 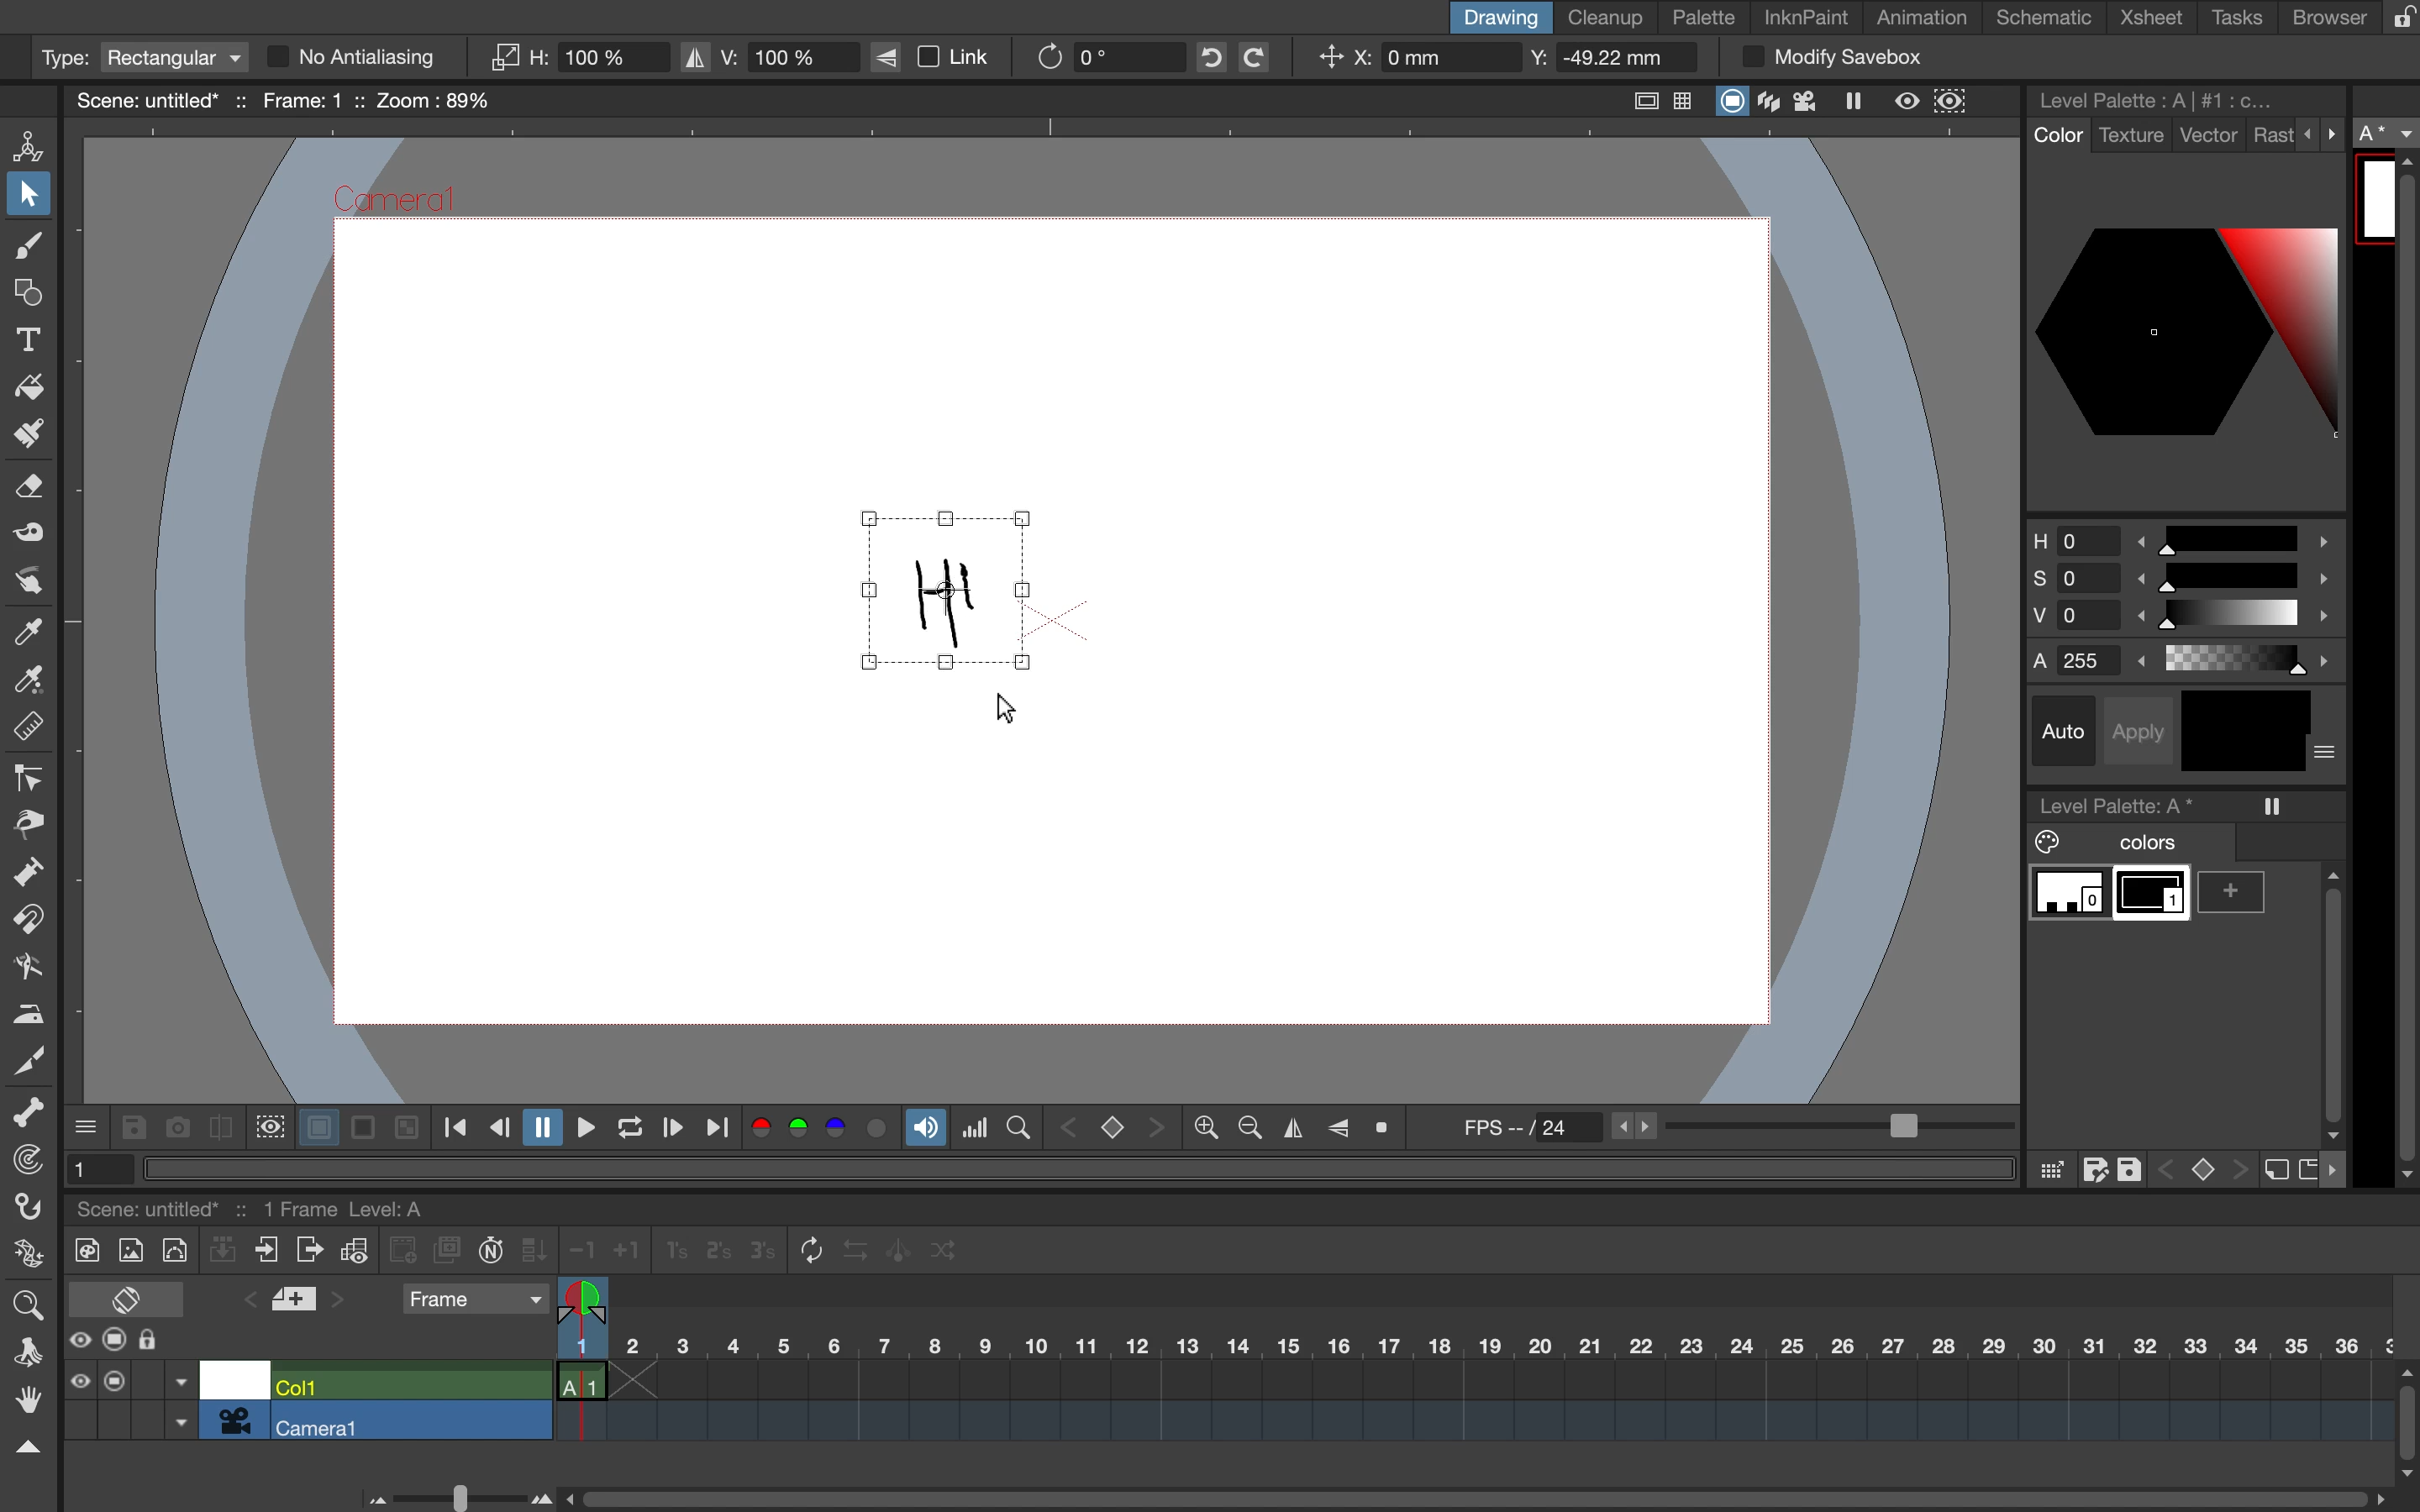 I want to click on palette, so click(x=1705, y=18).